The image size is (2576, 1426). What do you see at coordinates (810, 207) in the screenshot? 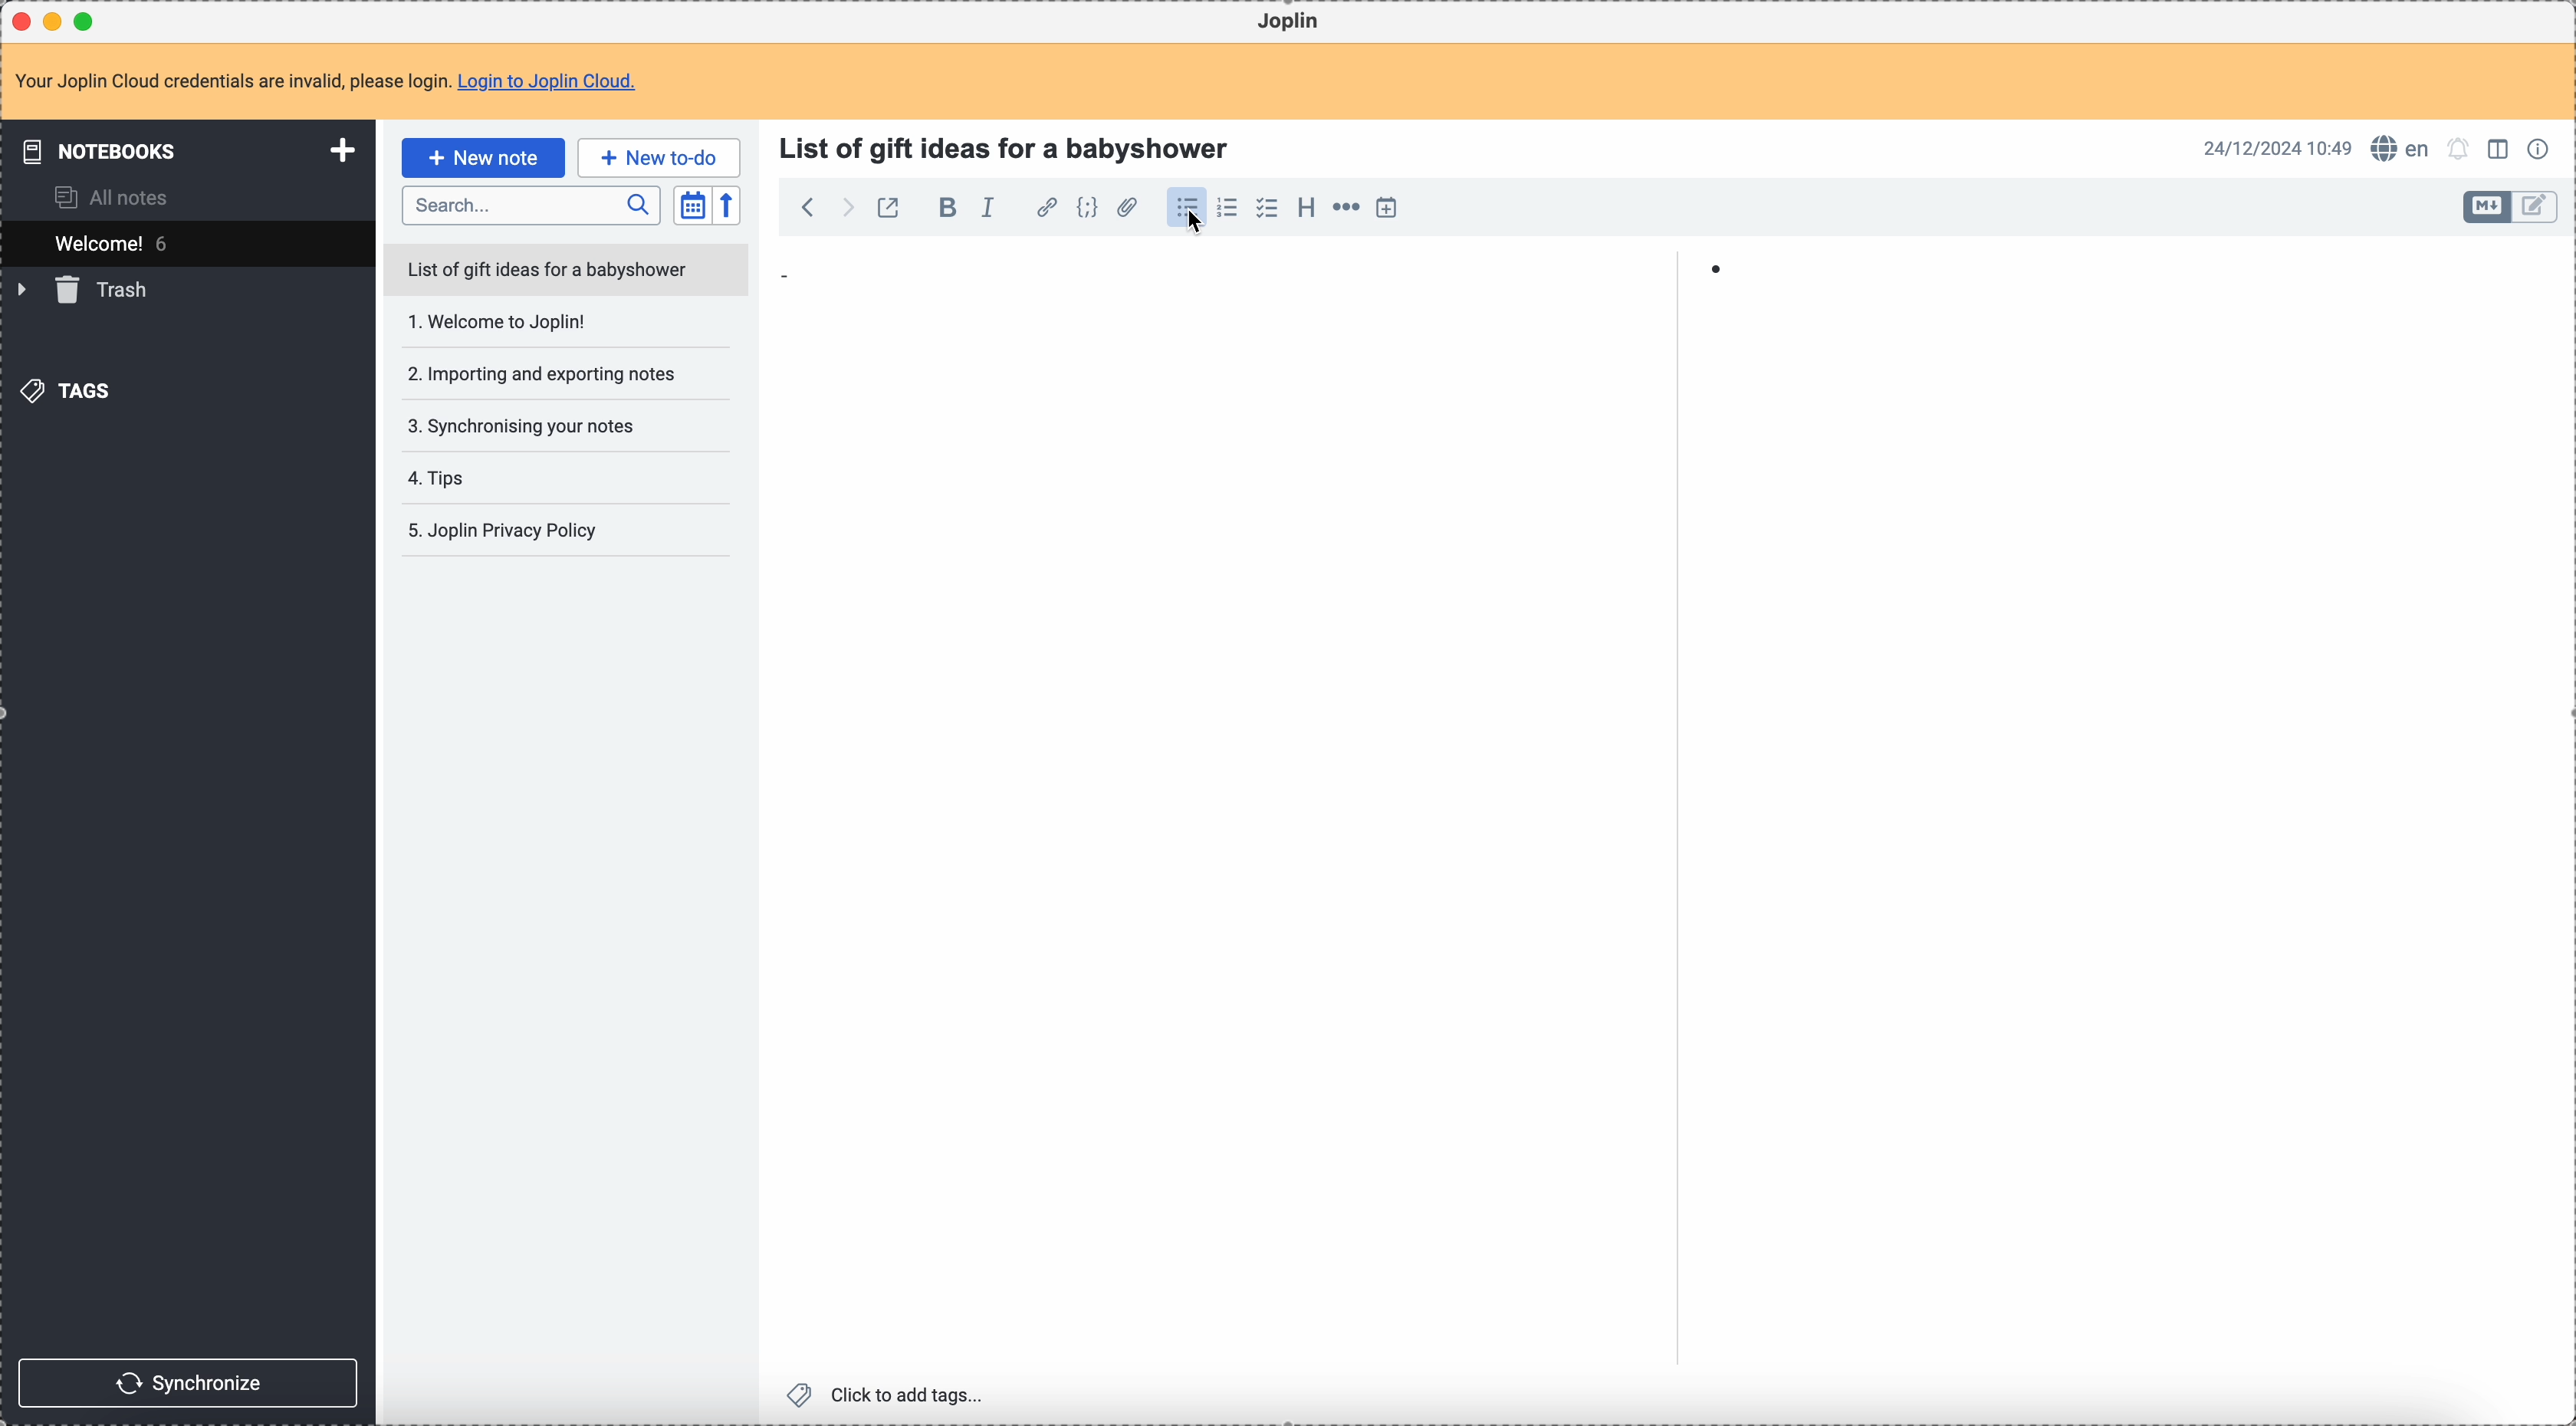
I see `back` at bounding box center [810, 207].